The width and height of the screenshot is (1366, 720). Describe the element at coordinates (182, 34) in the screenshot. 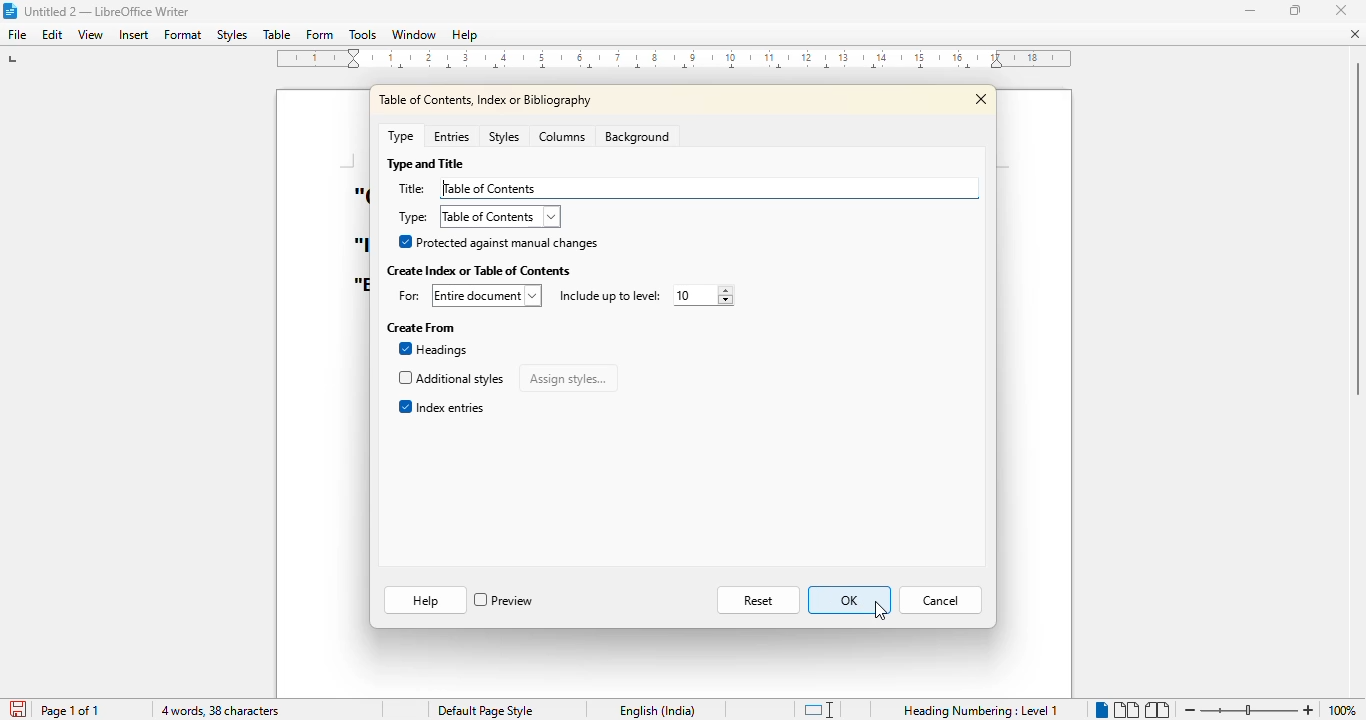

I see `format` at that location.